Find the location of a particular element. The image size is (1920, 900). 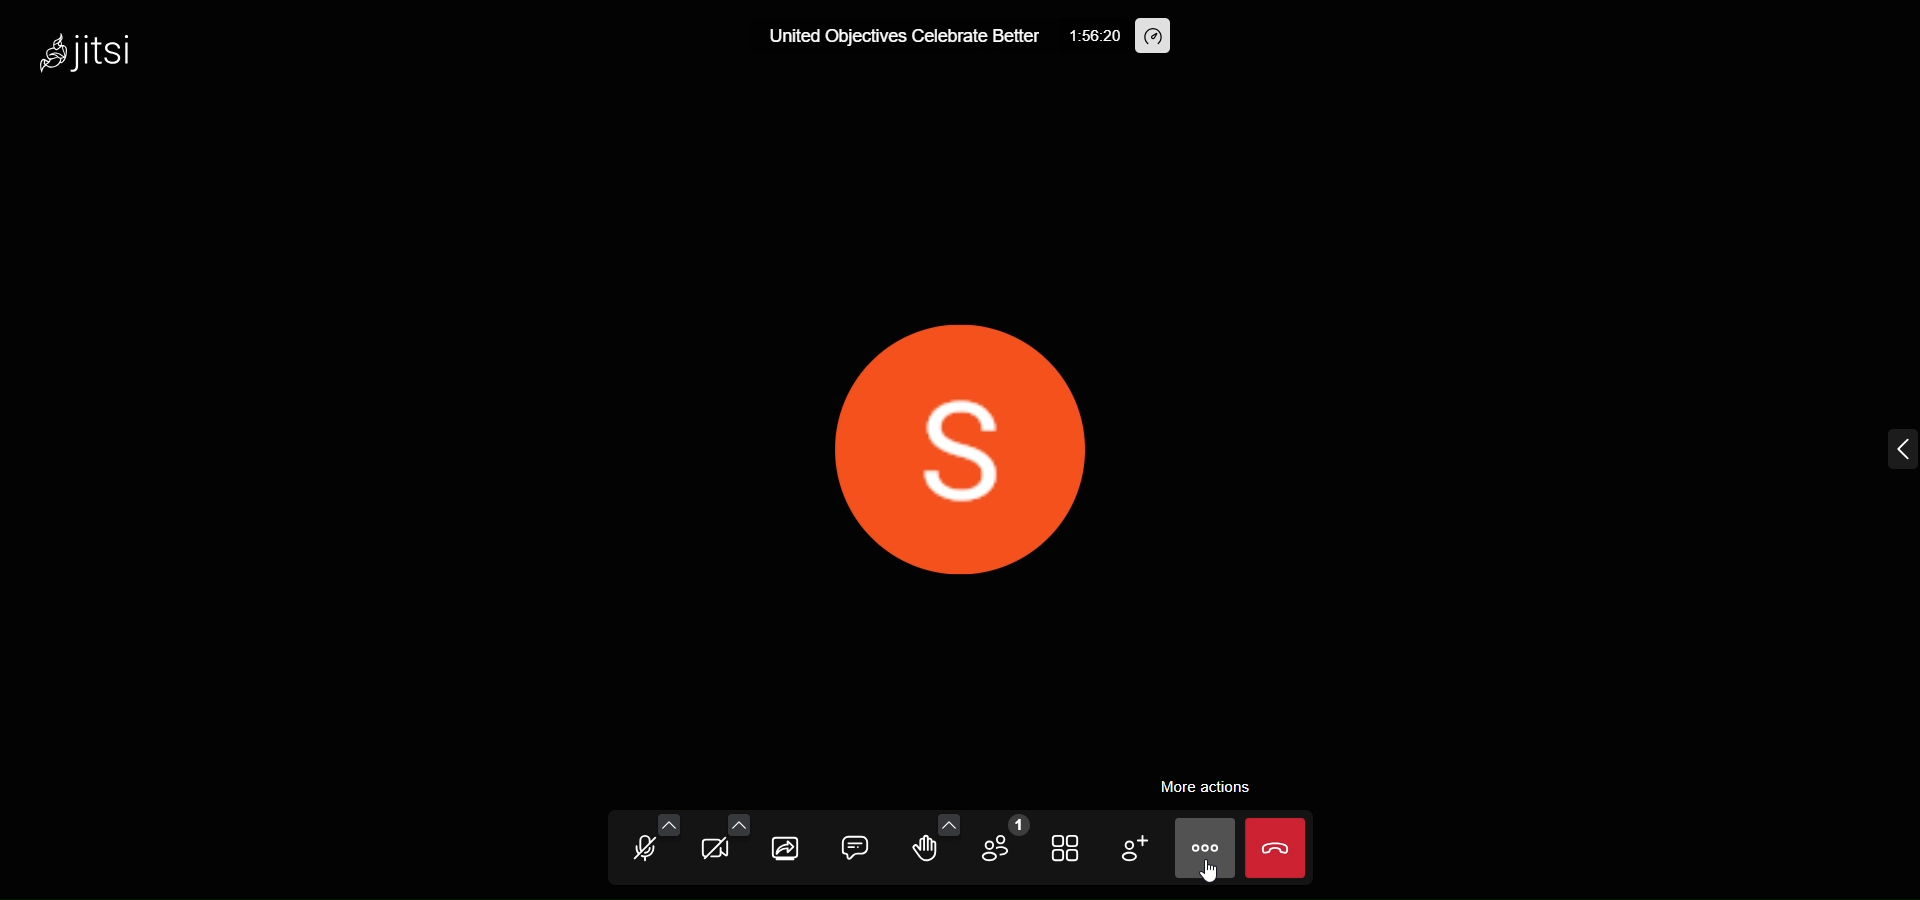

display picture is located at coordinates (967, 436).